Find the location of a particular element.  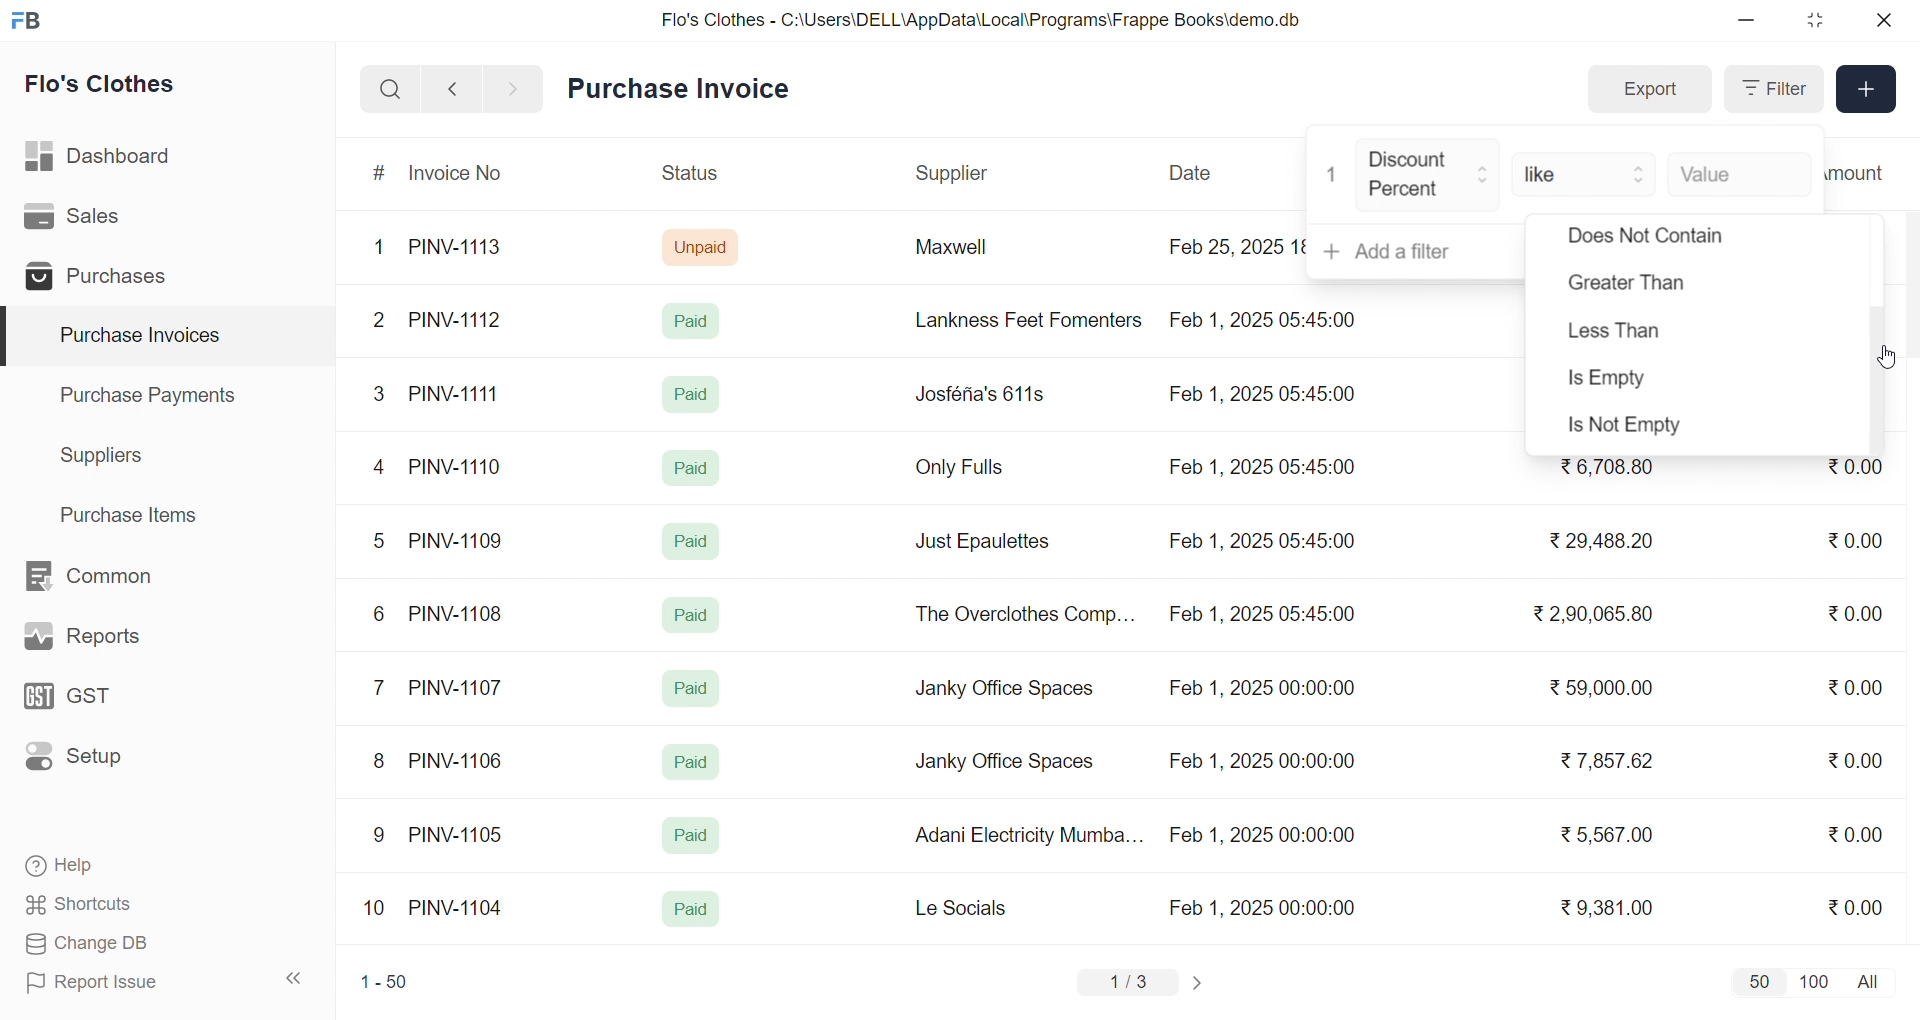

Supplier is located at coordinates (955, 174).